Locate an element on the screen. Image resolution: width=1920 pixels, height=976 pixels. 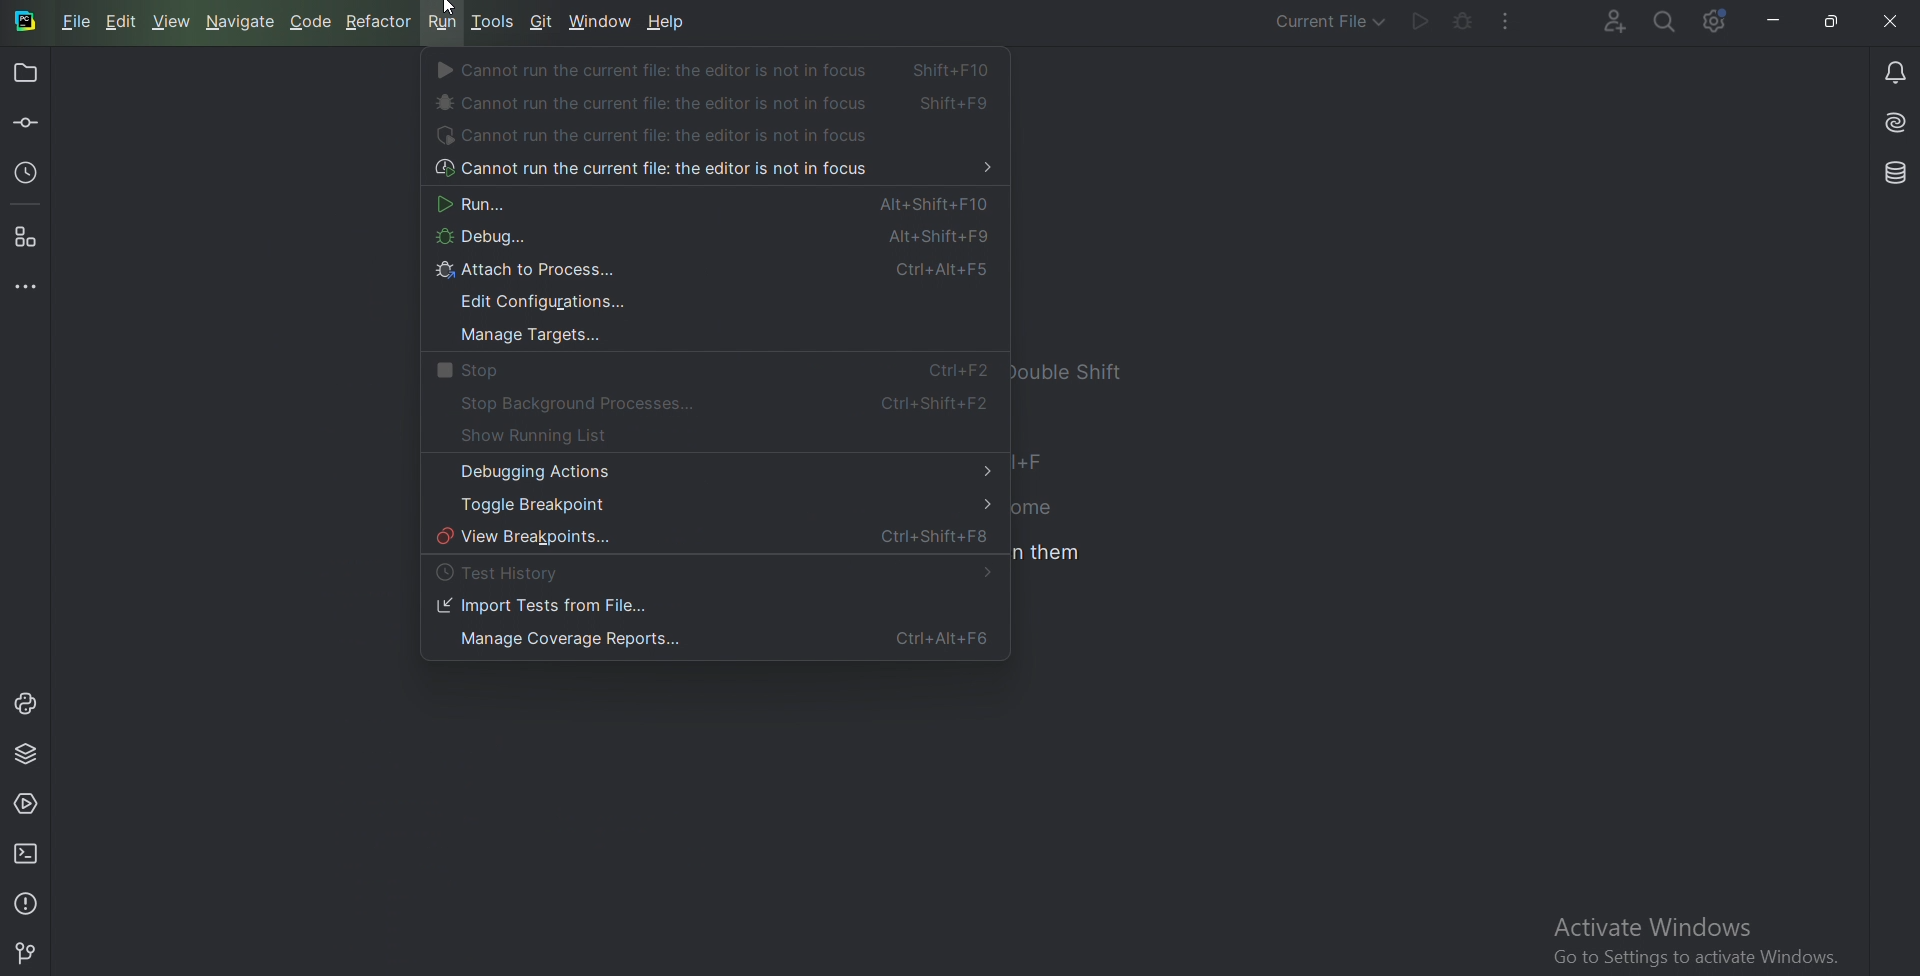
Test history is located at coordinates (508, 574).